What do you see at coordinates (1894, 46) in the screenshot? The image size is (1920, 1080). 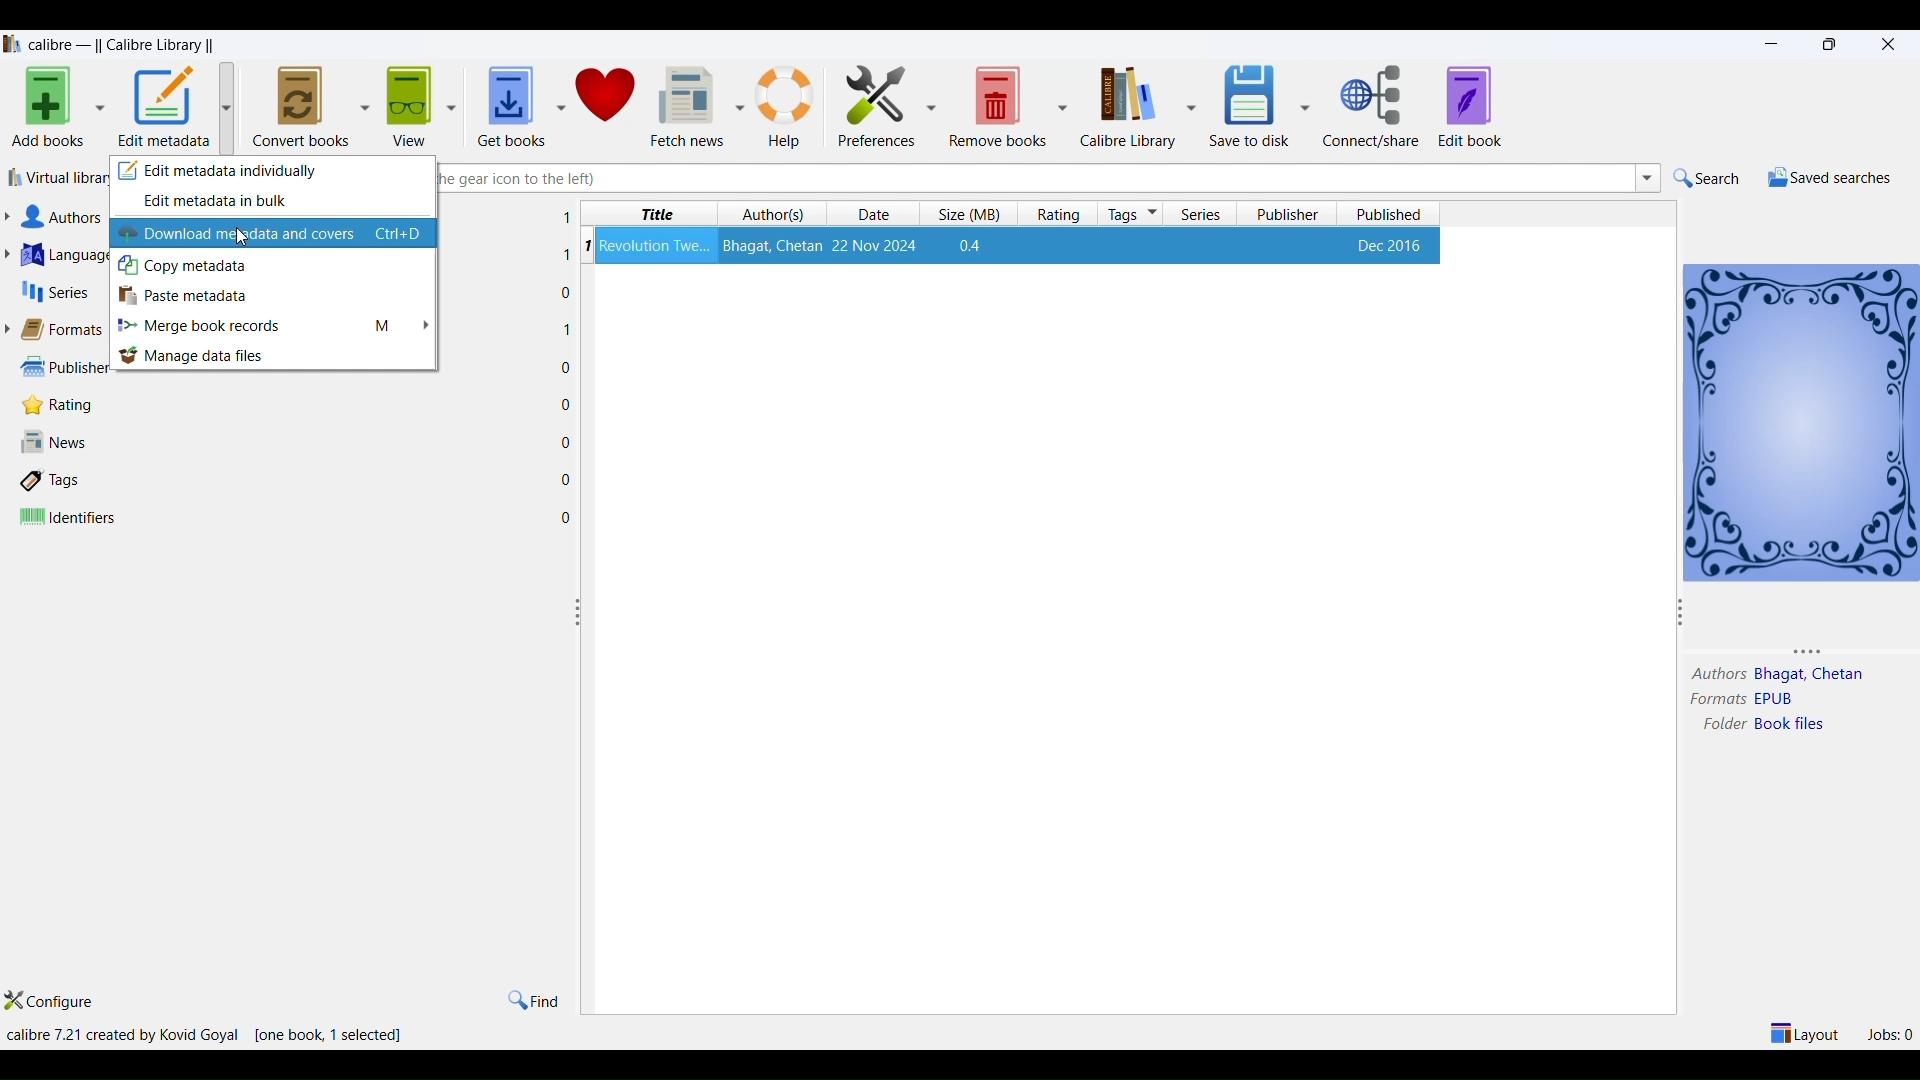 I see `close` at bounding box center [1894, 46].